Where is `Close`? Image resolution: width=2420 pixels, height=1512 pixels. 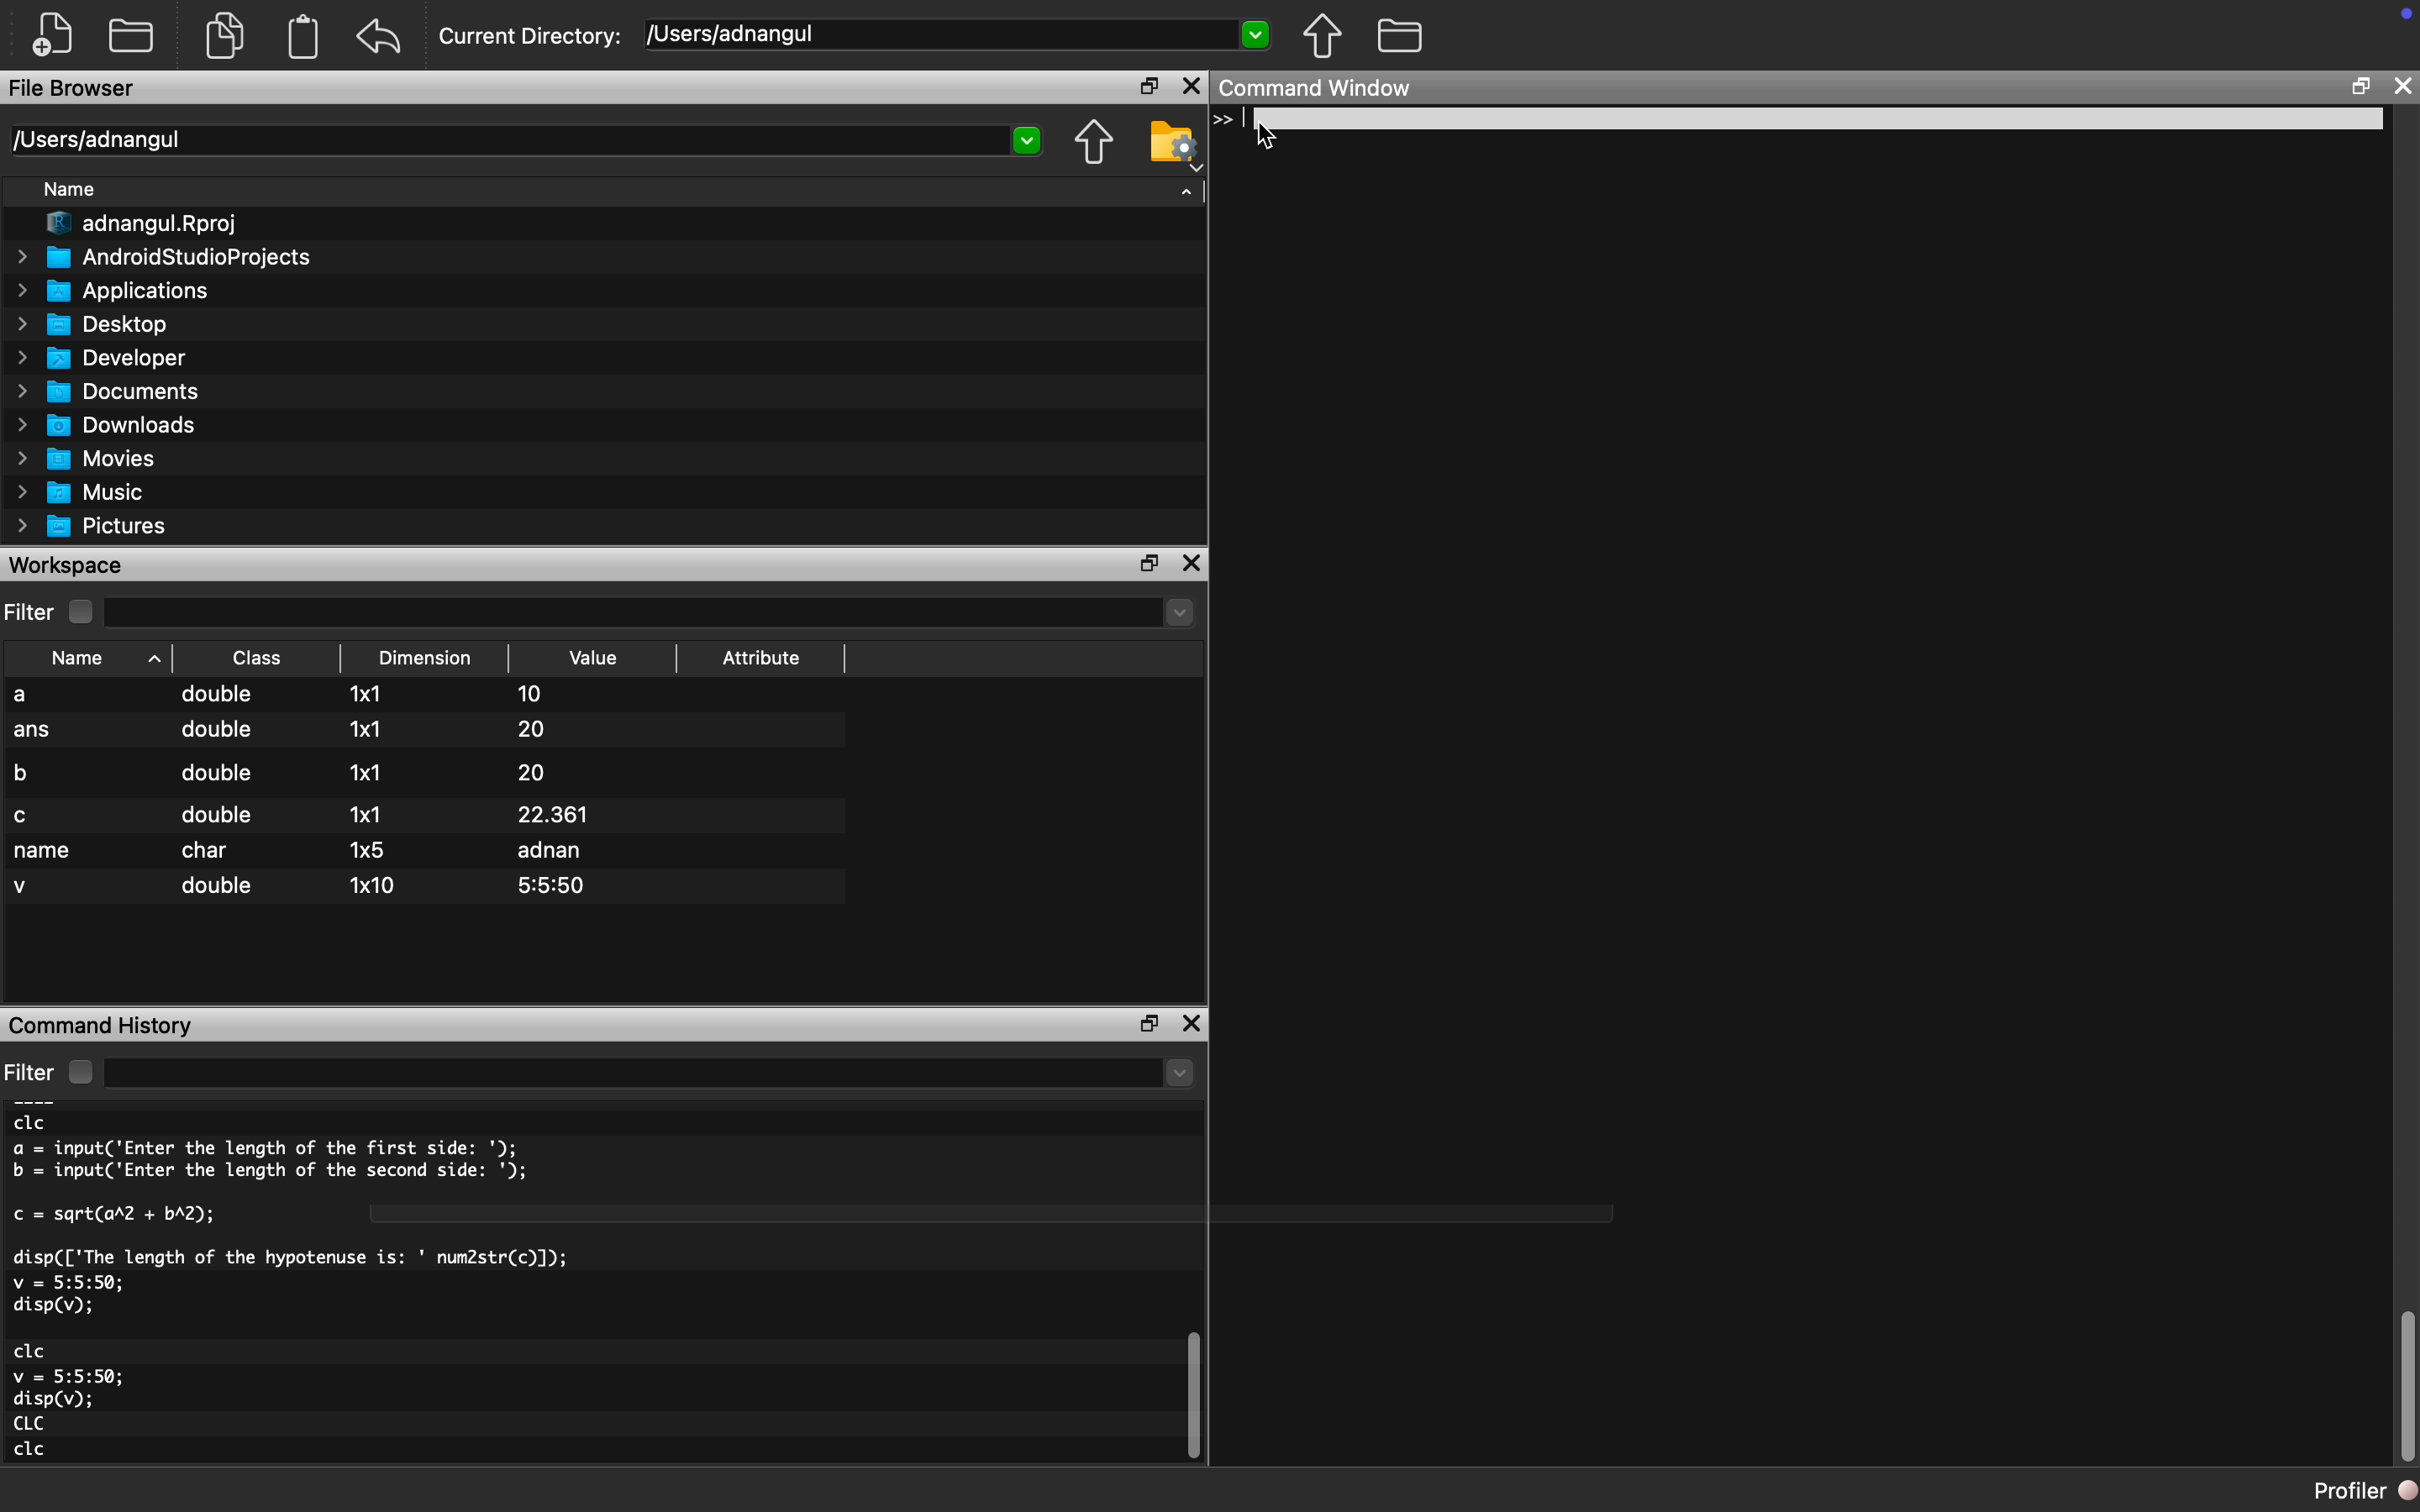
Close is located at coordinates (1195, 563).